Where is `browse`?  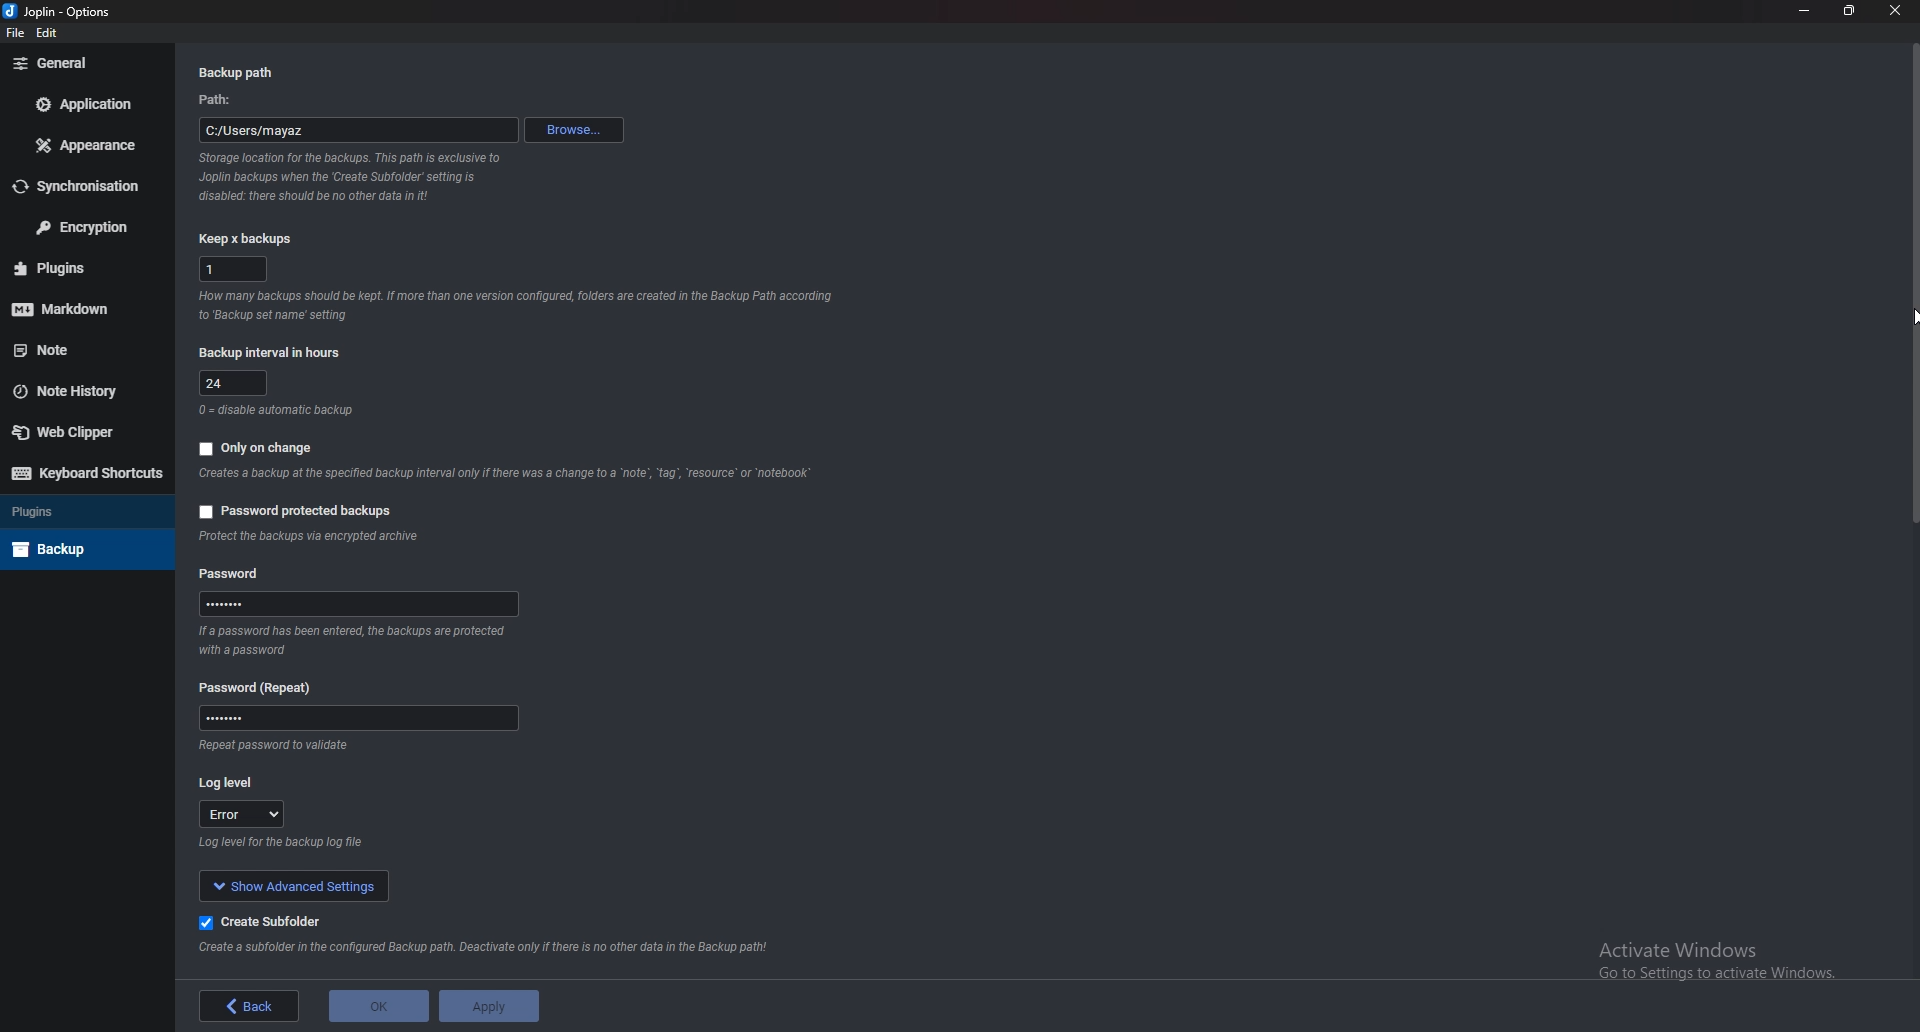 browse is located at coordinates (573, 130).